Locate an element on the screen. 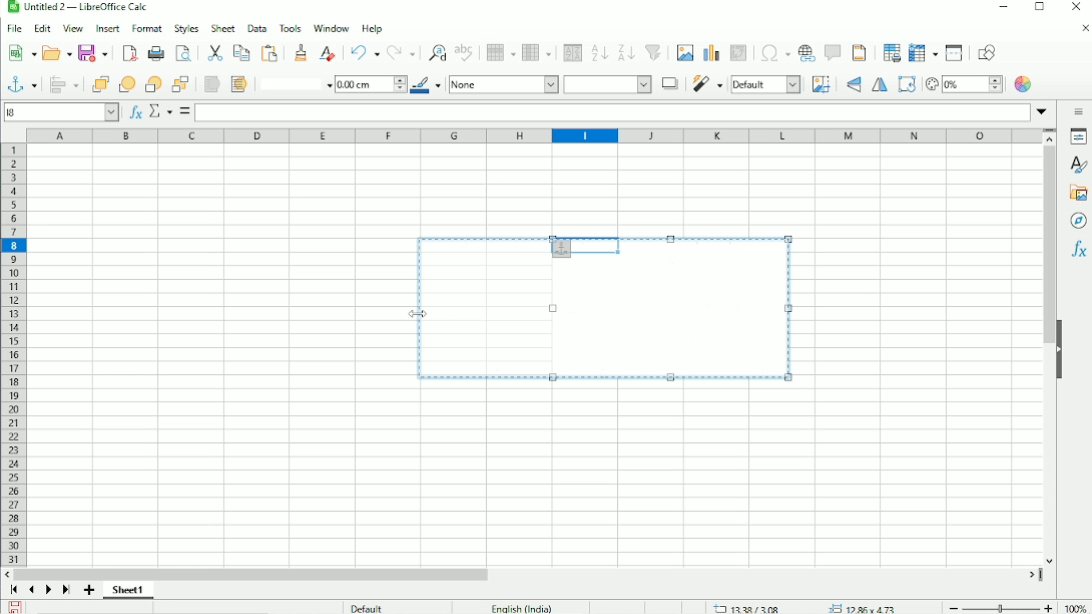 This screenshot has width=1092, height=614. Autofilter is located at coordinates (654, 53).